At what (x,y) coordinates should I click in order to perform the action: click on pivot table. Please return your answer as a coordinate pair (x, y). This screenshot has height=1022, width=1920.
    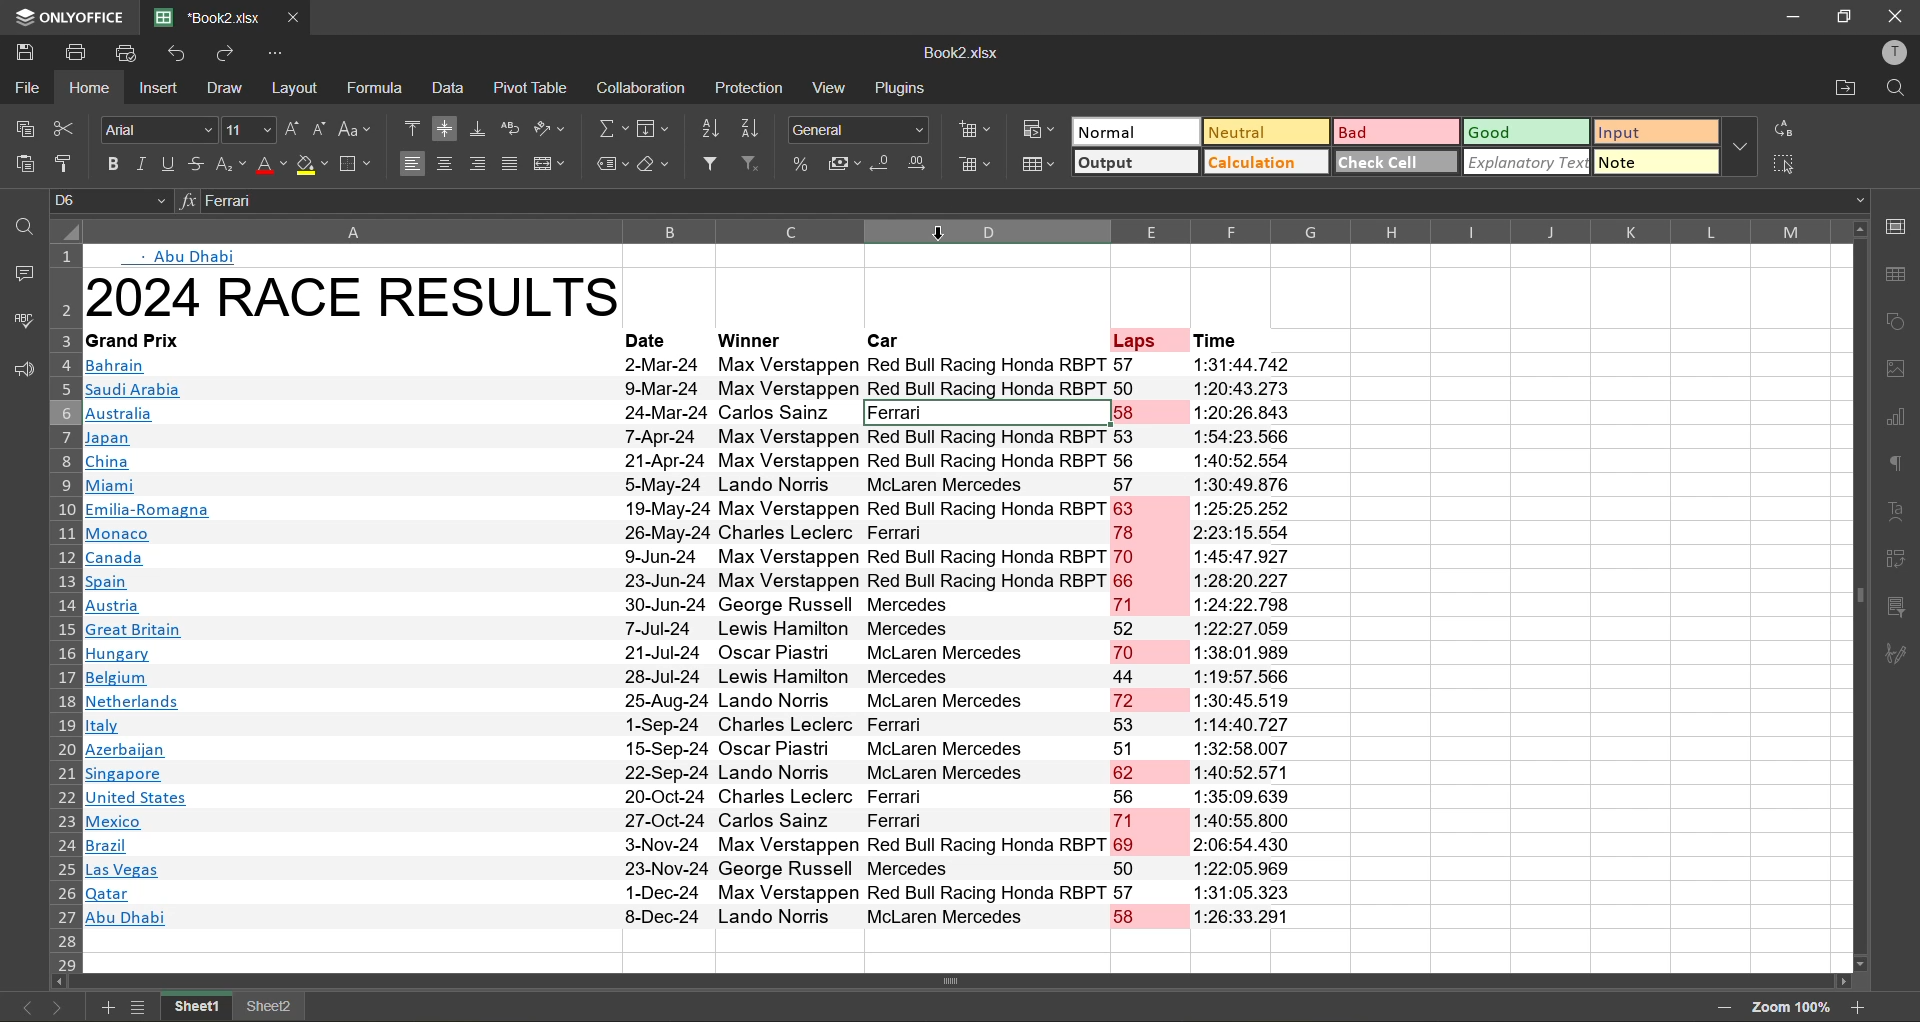
    Looking at the image, I should click on (1901, 562).